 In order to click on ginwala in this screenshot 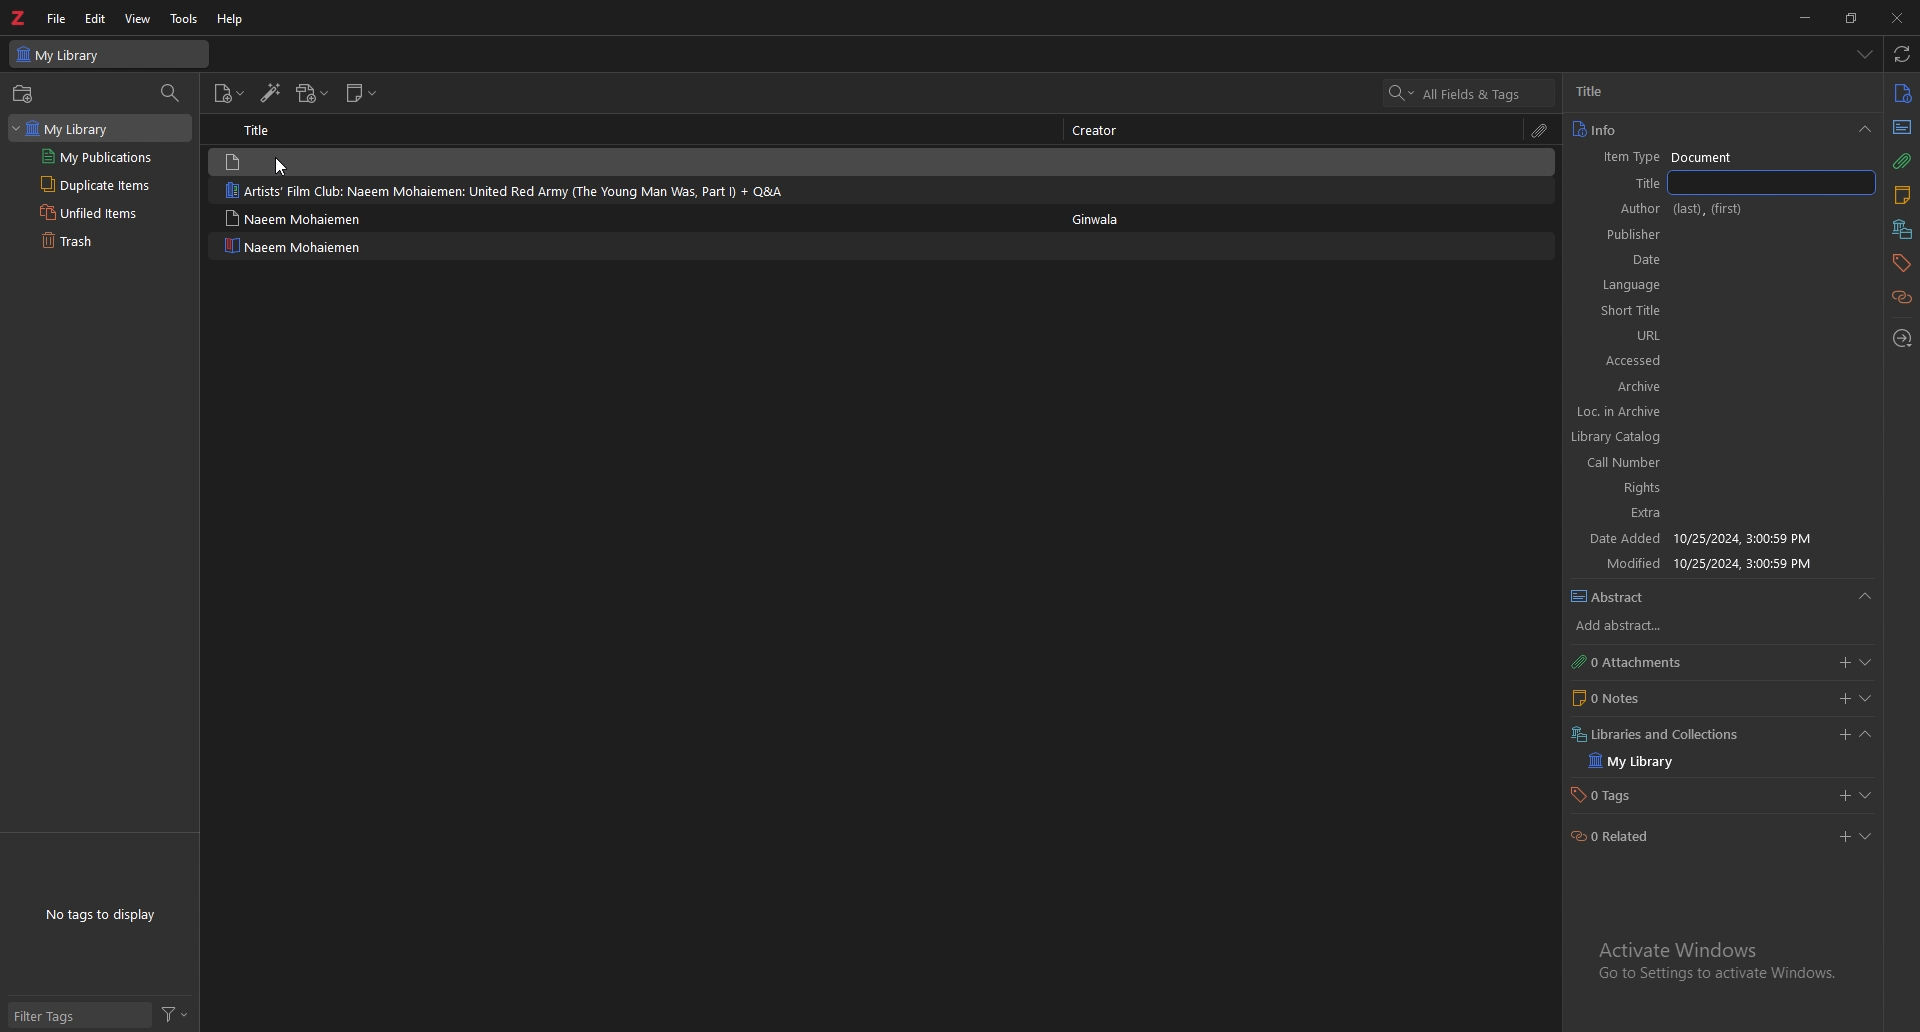, I will do `click(1097, 221)`.